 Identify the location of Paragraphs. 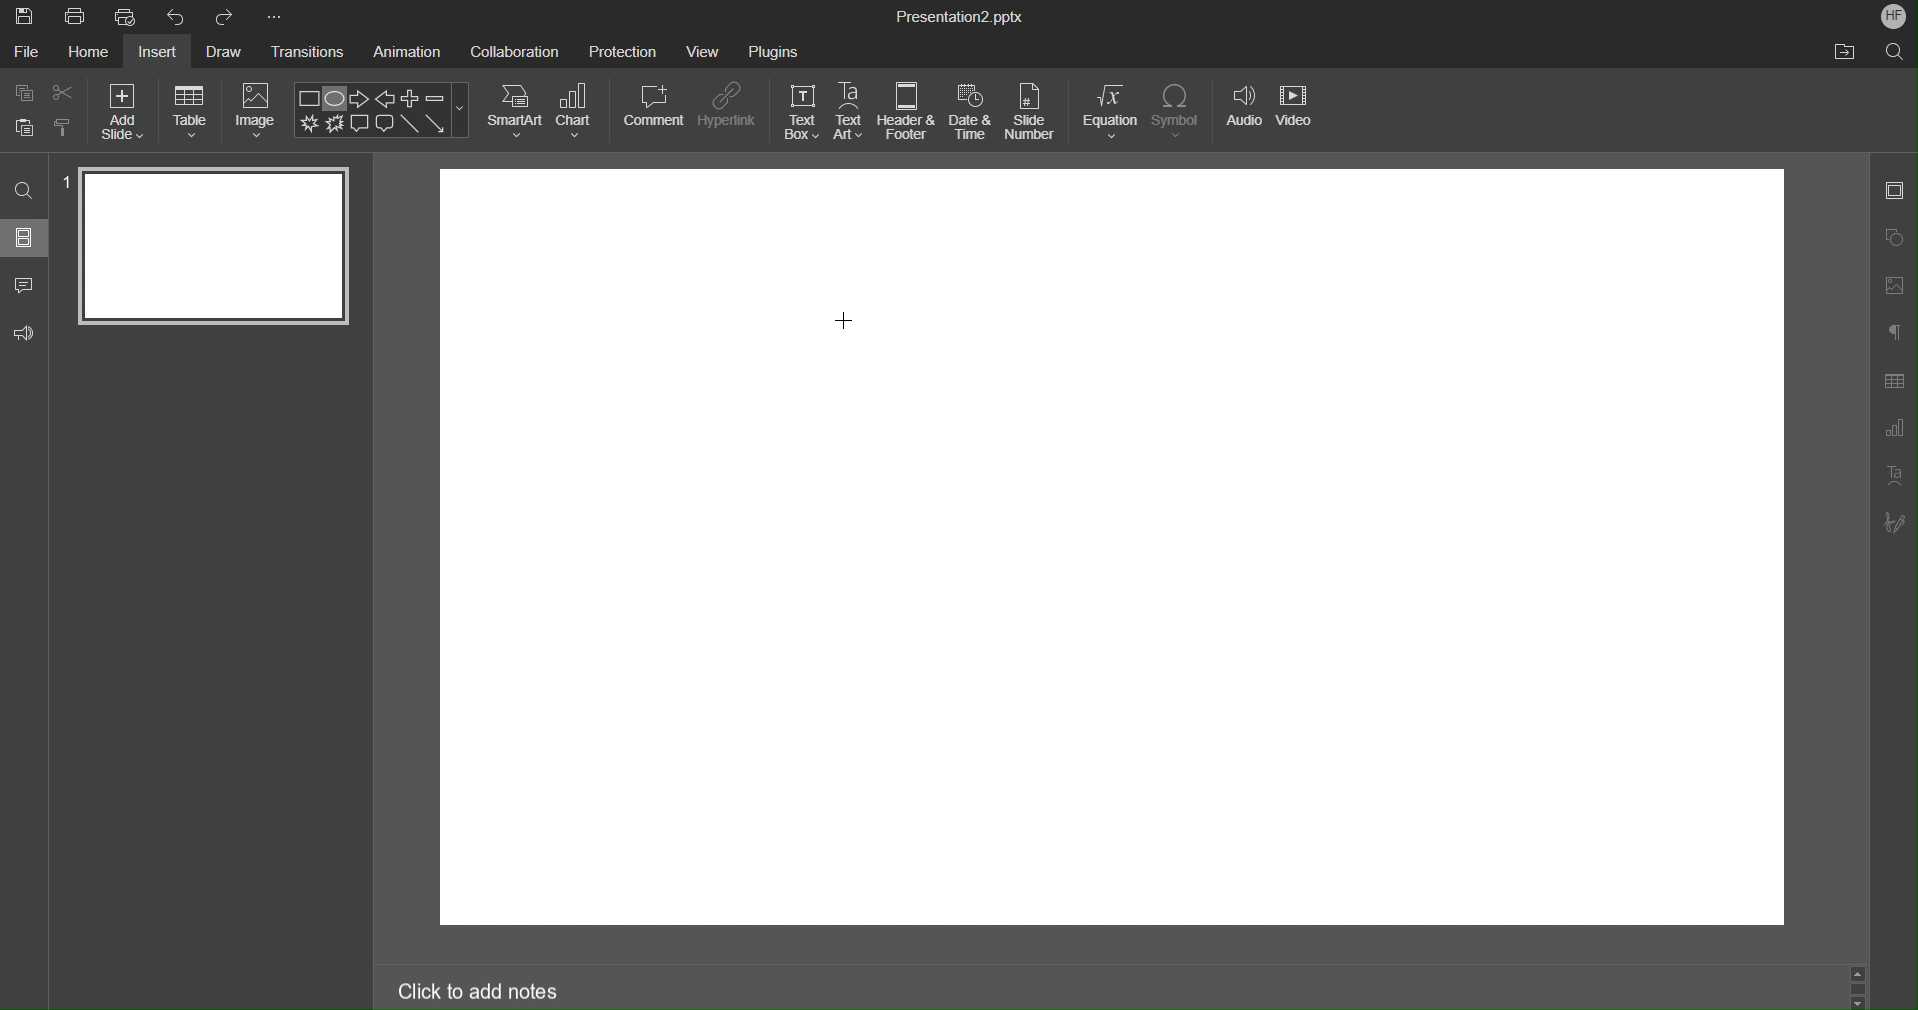
(1895, 331).